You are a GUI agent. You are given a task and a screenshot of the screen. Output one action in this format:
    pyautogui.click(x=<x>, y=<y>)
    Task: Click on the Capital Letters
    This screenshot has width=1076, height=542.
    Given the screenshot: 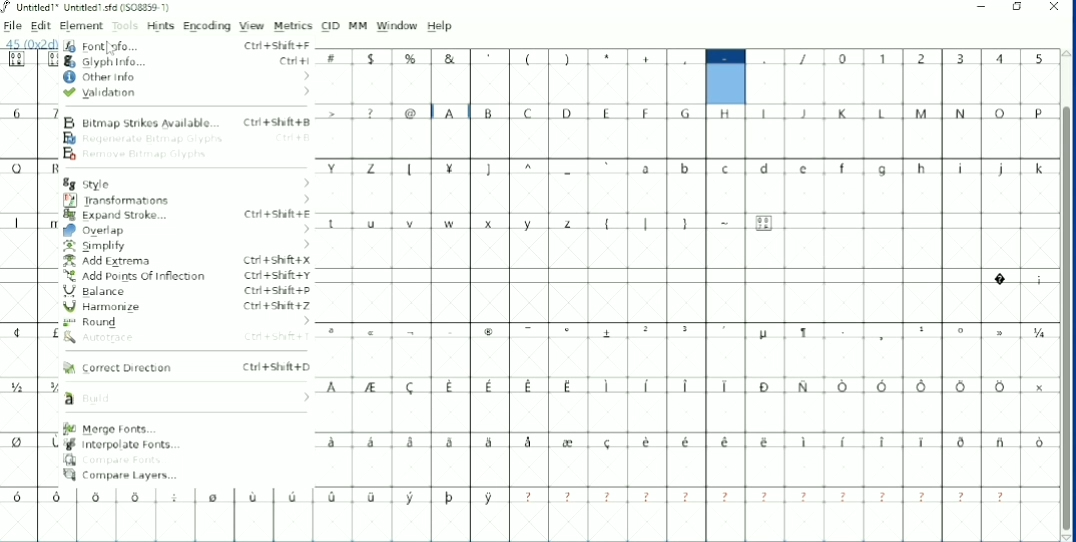 What is the action you would take?
    pyautogui.click(x=743, y=114)
    